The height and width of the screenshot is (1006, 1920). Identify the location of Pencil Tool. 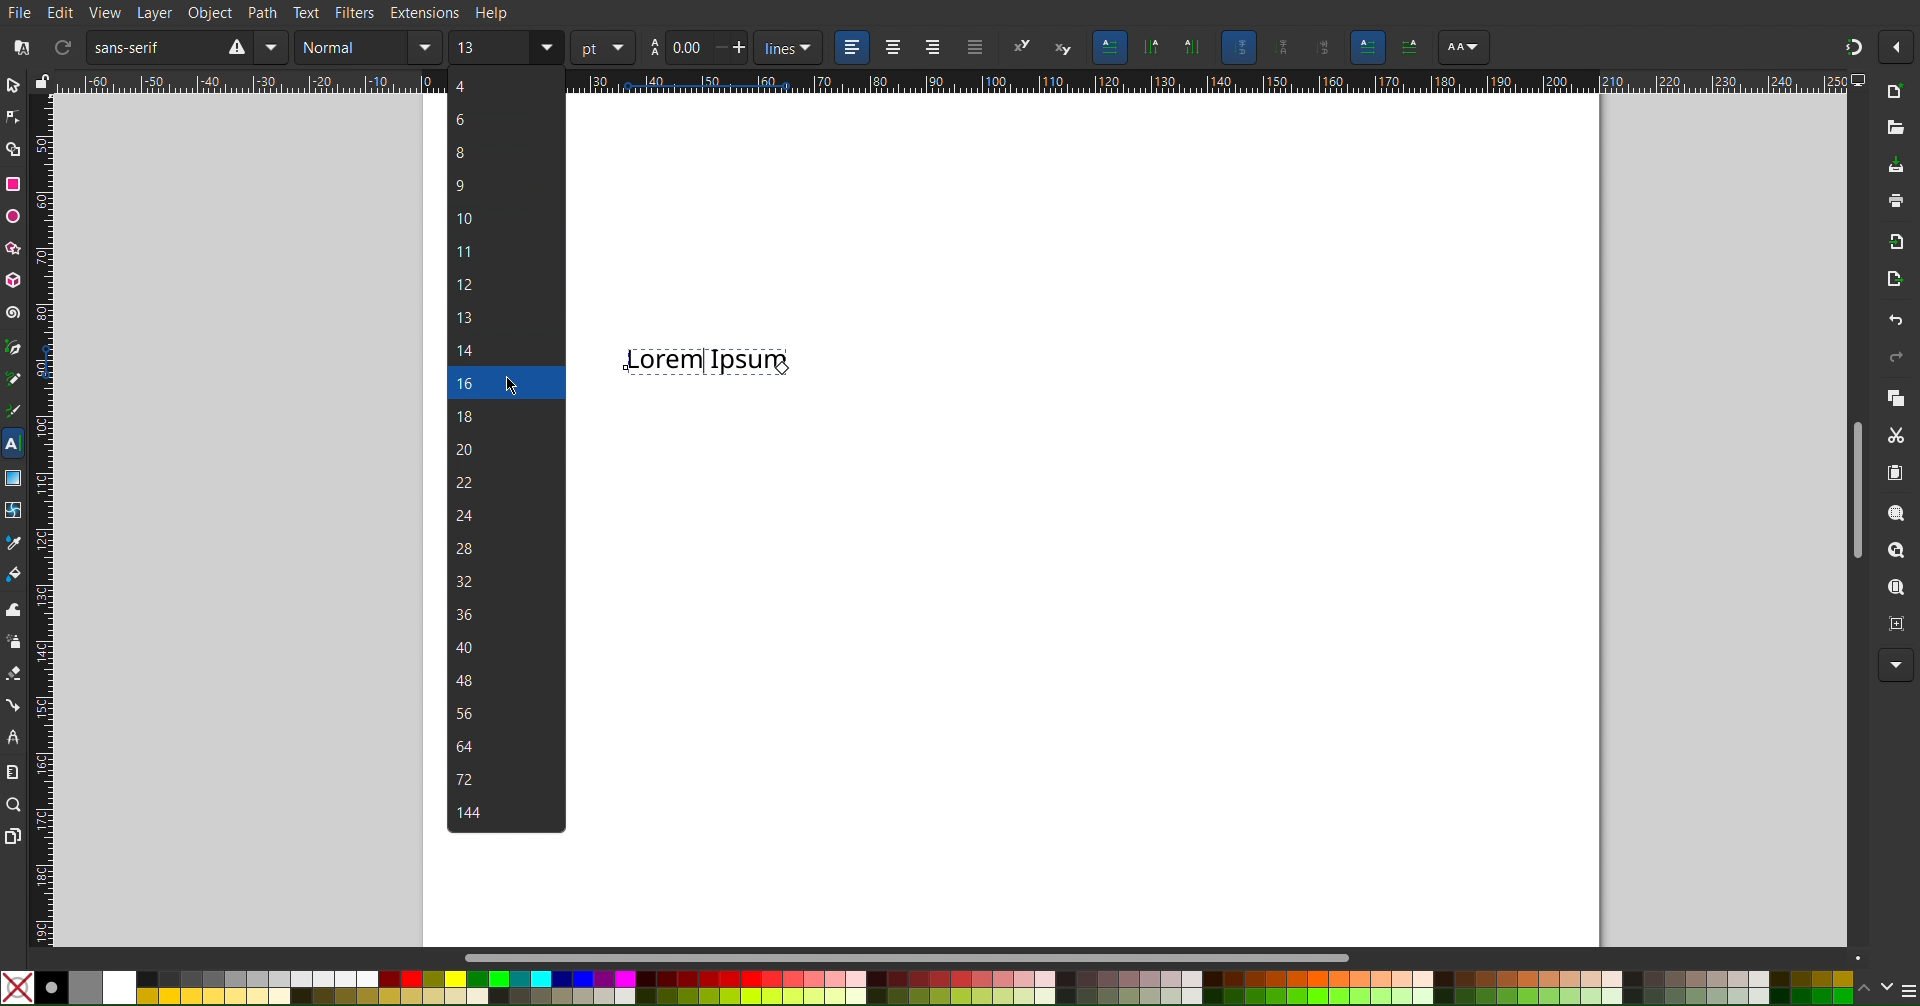
(14, 379).